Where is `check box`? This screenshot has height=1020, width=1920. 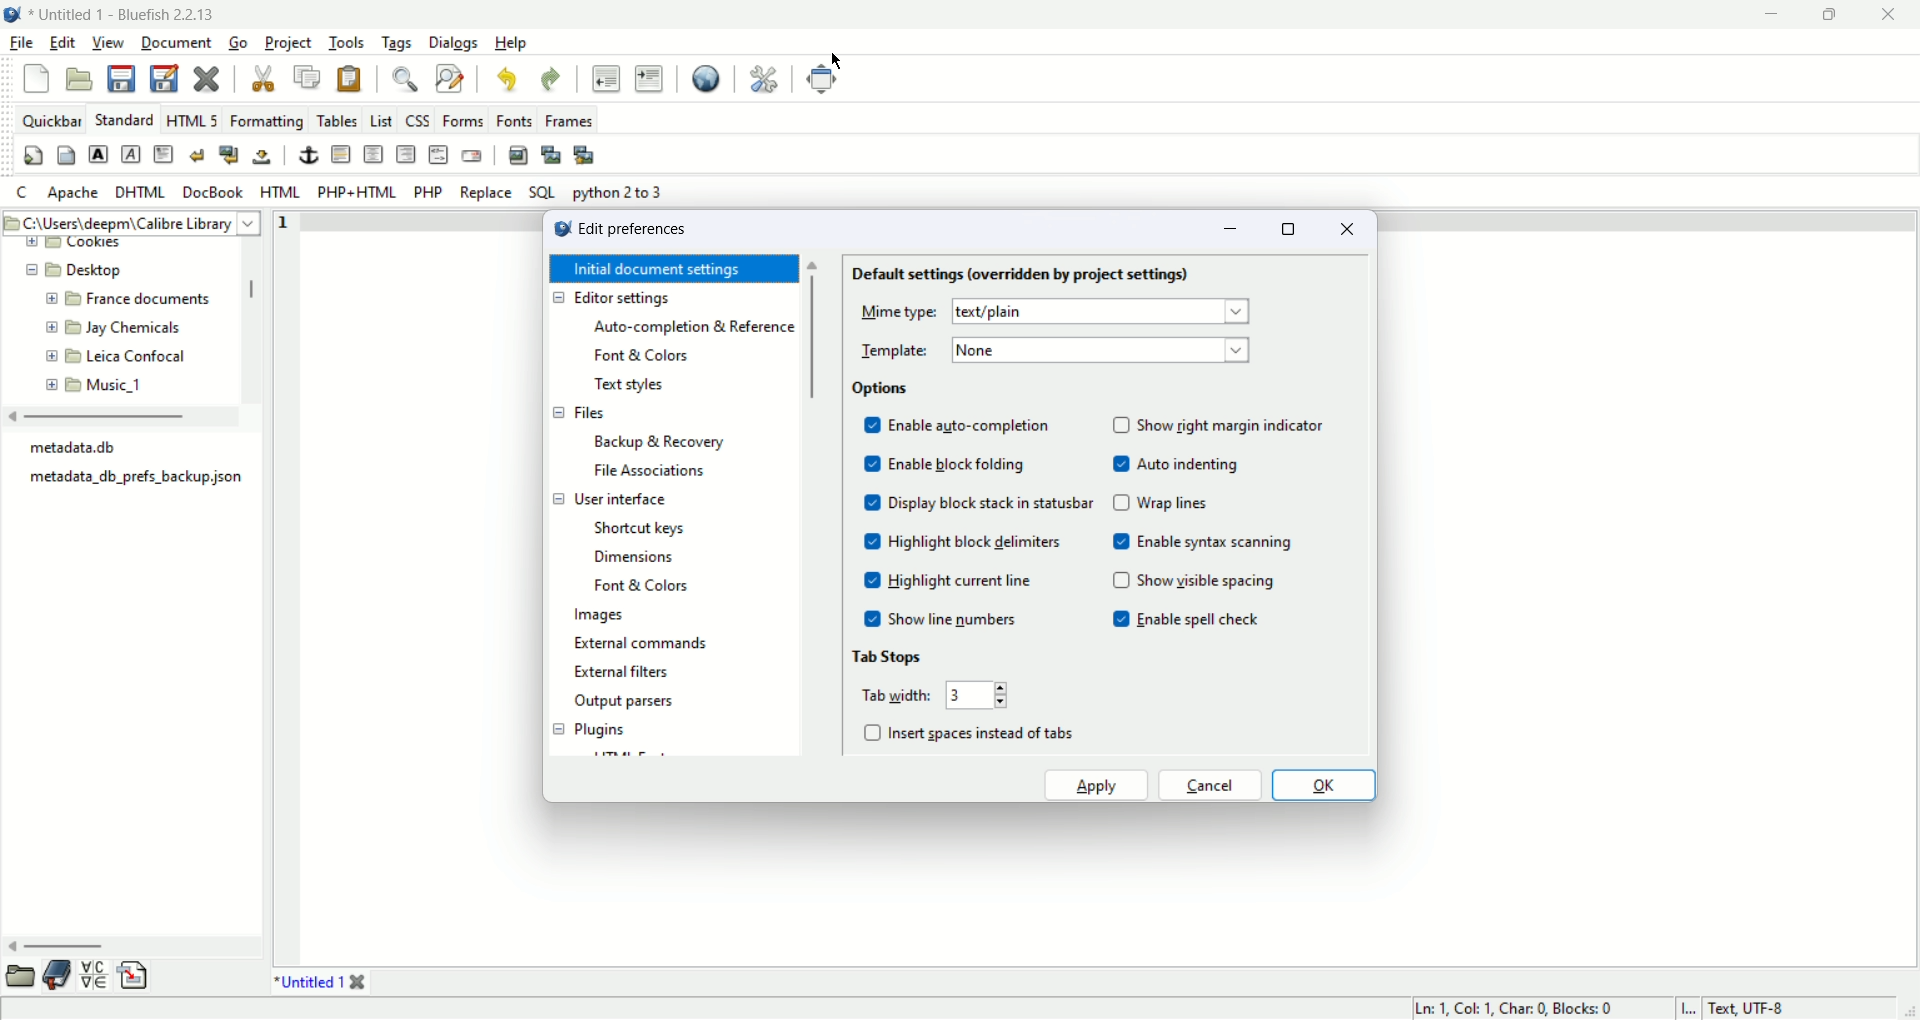
check box is located at coordinates (872, 518).